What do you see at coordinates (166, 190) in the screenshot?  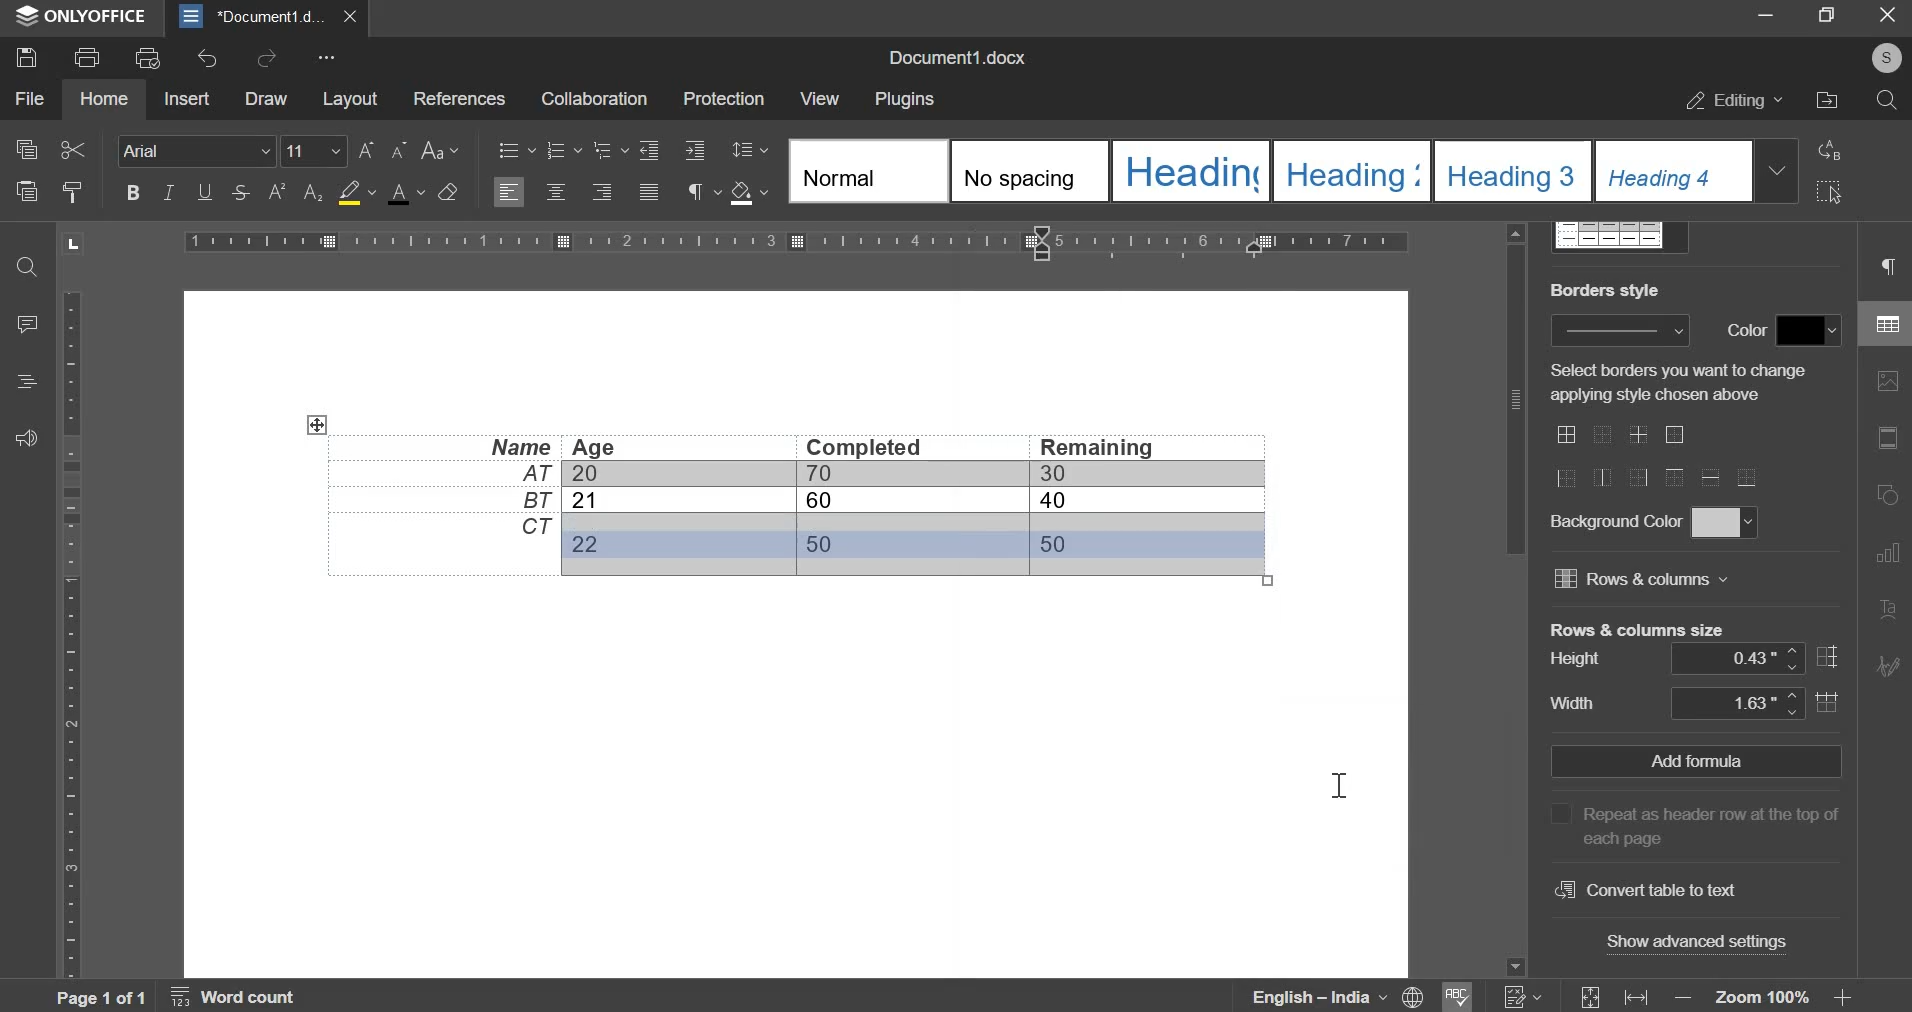 I see `italic` at bounding box center [166, 190].